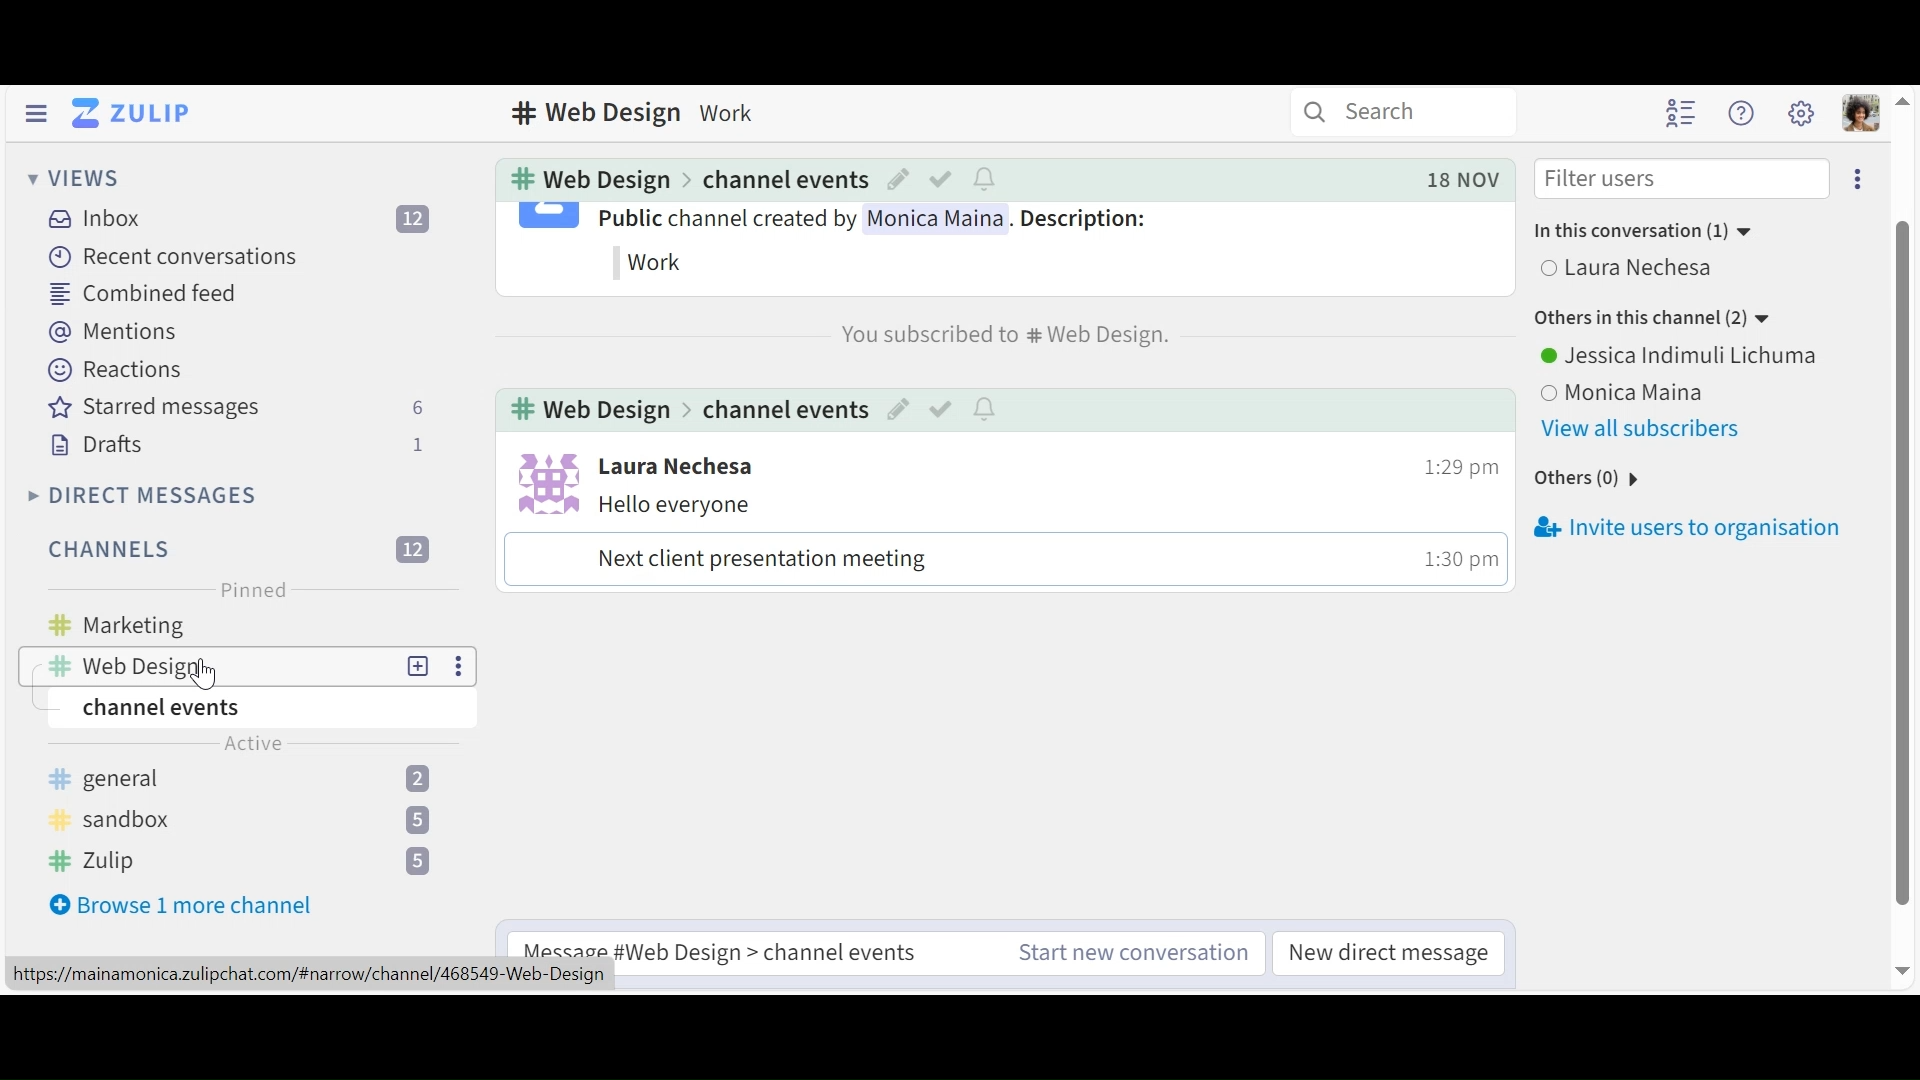  What do you see at coordinates (1133, 952) in the screenshot?
I see `Start new conversation` at bounding box center [1133, 952].